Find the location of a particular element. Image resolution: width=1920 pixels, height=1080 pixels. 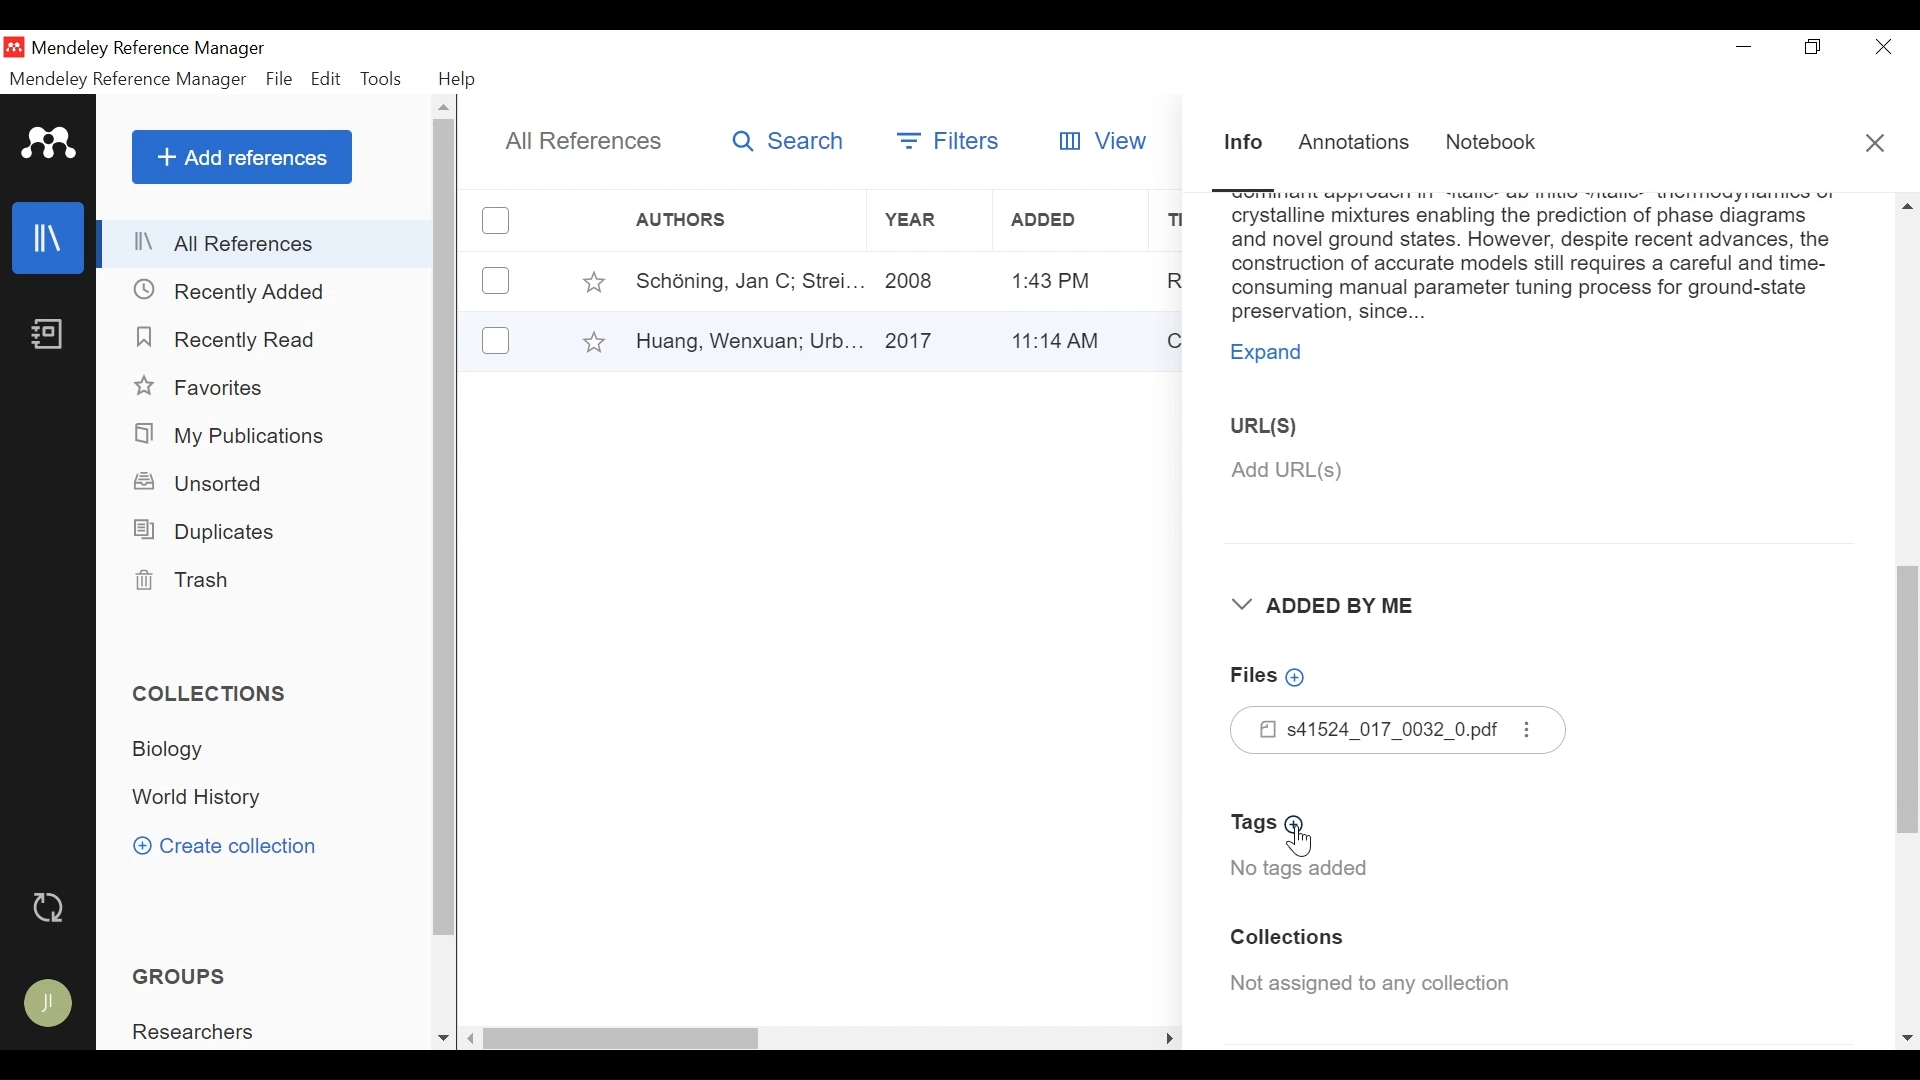

Added is located at coordinates (1064, 338).